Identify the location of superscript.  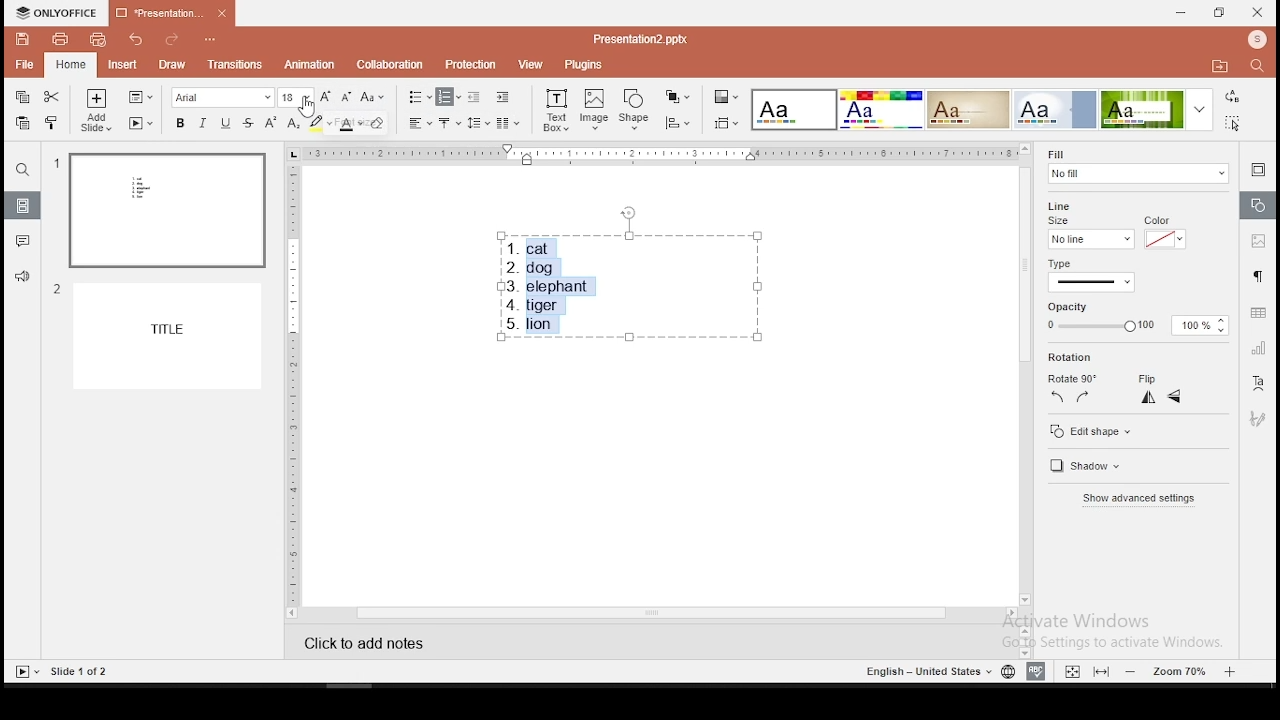
(266, 122).